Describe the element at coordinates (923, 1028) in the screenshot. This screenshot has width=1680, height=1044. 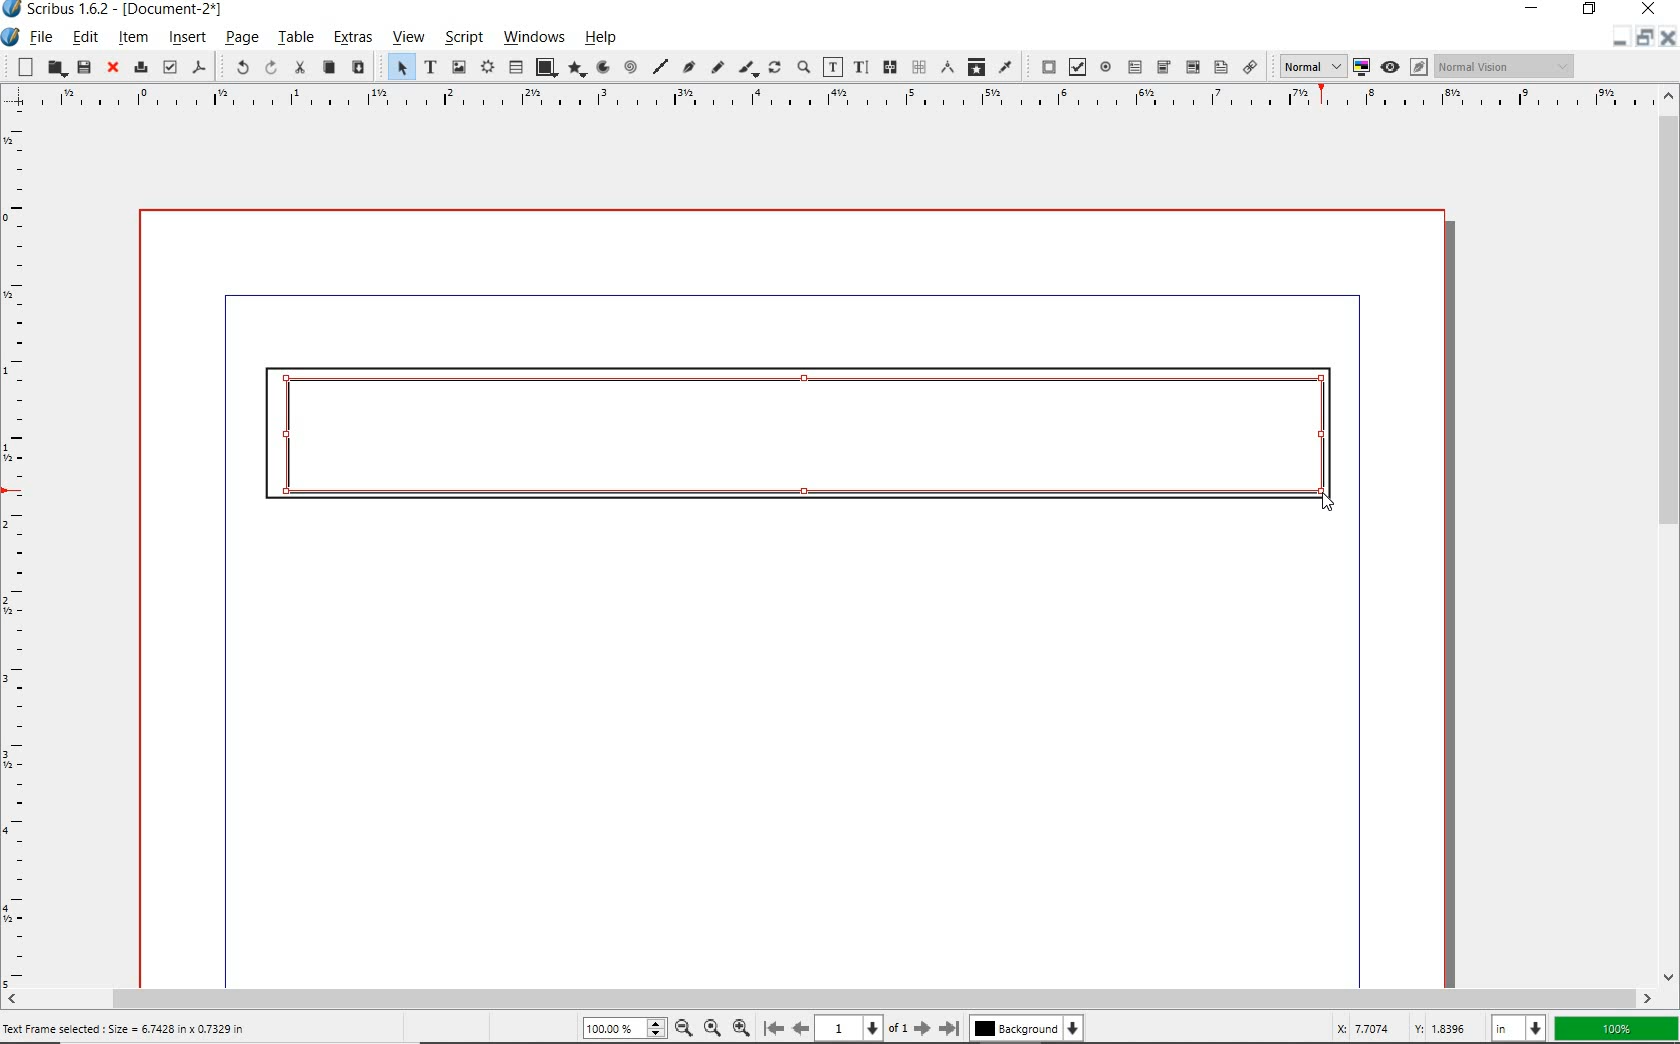
I see `move to next` at that location.